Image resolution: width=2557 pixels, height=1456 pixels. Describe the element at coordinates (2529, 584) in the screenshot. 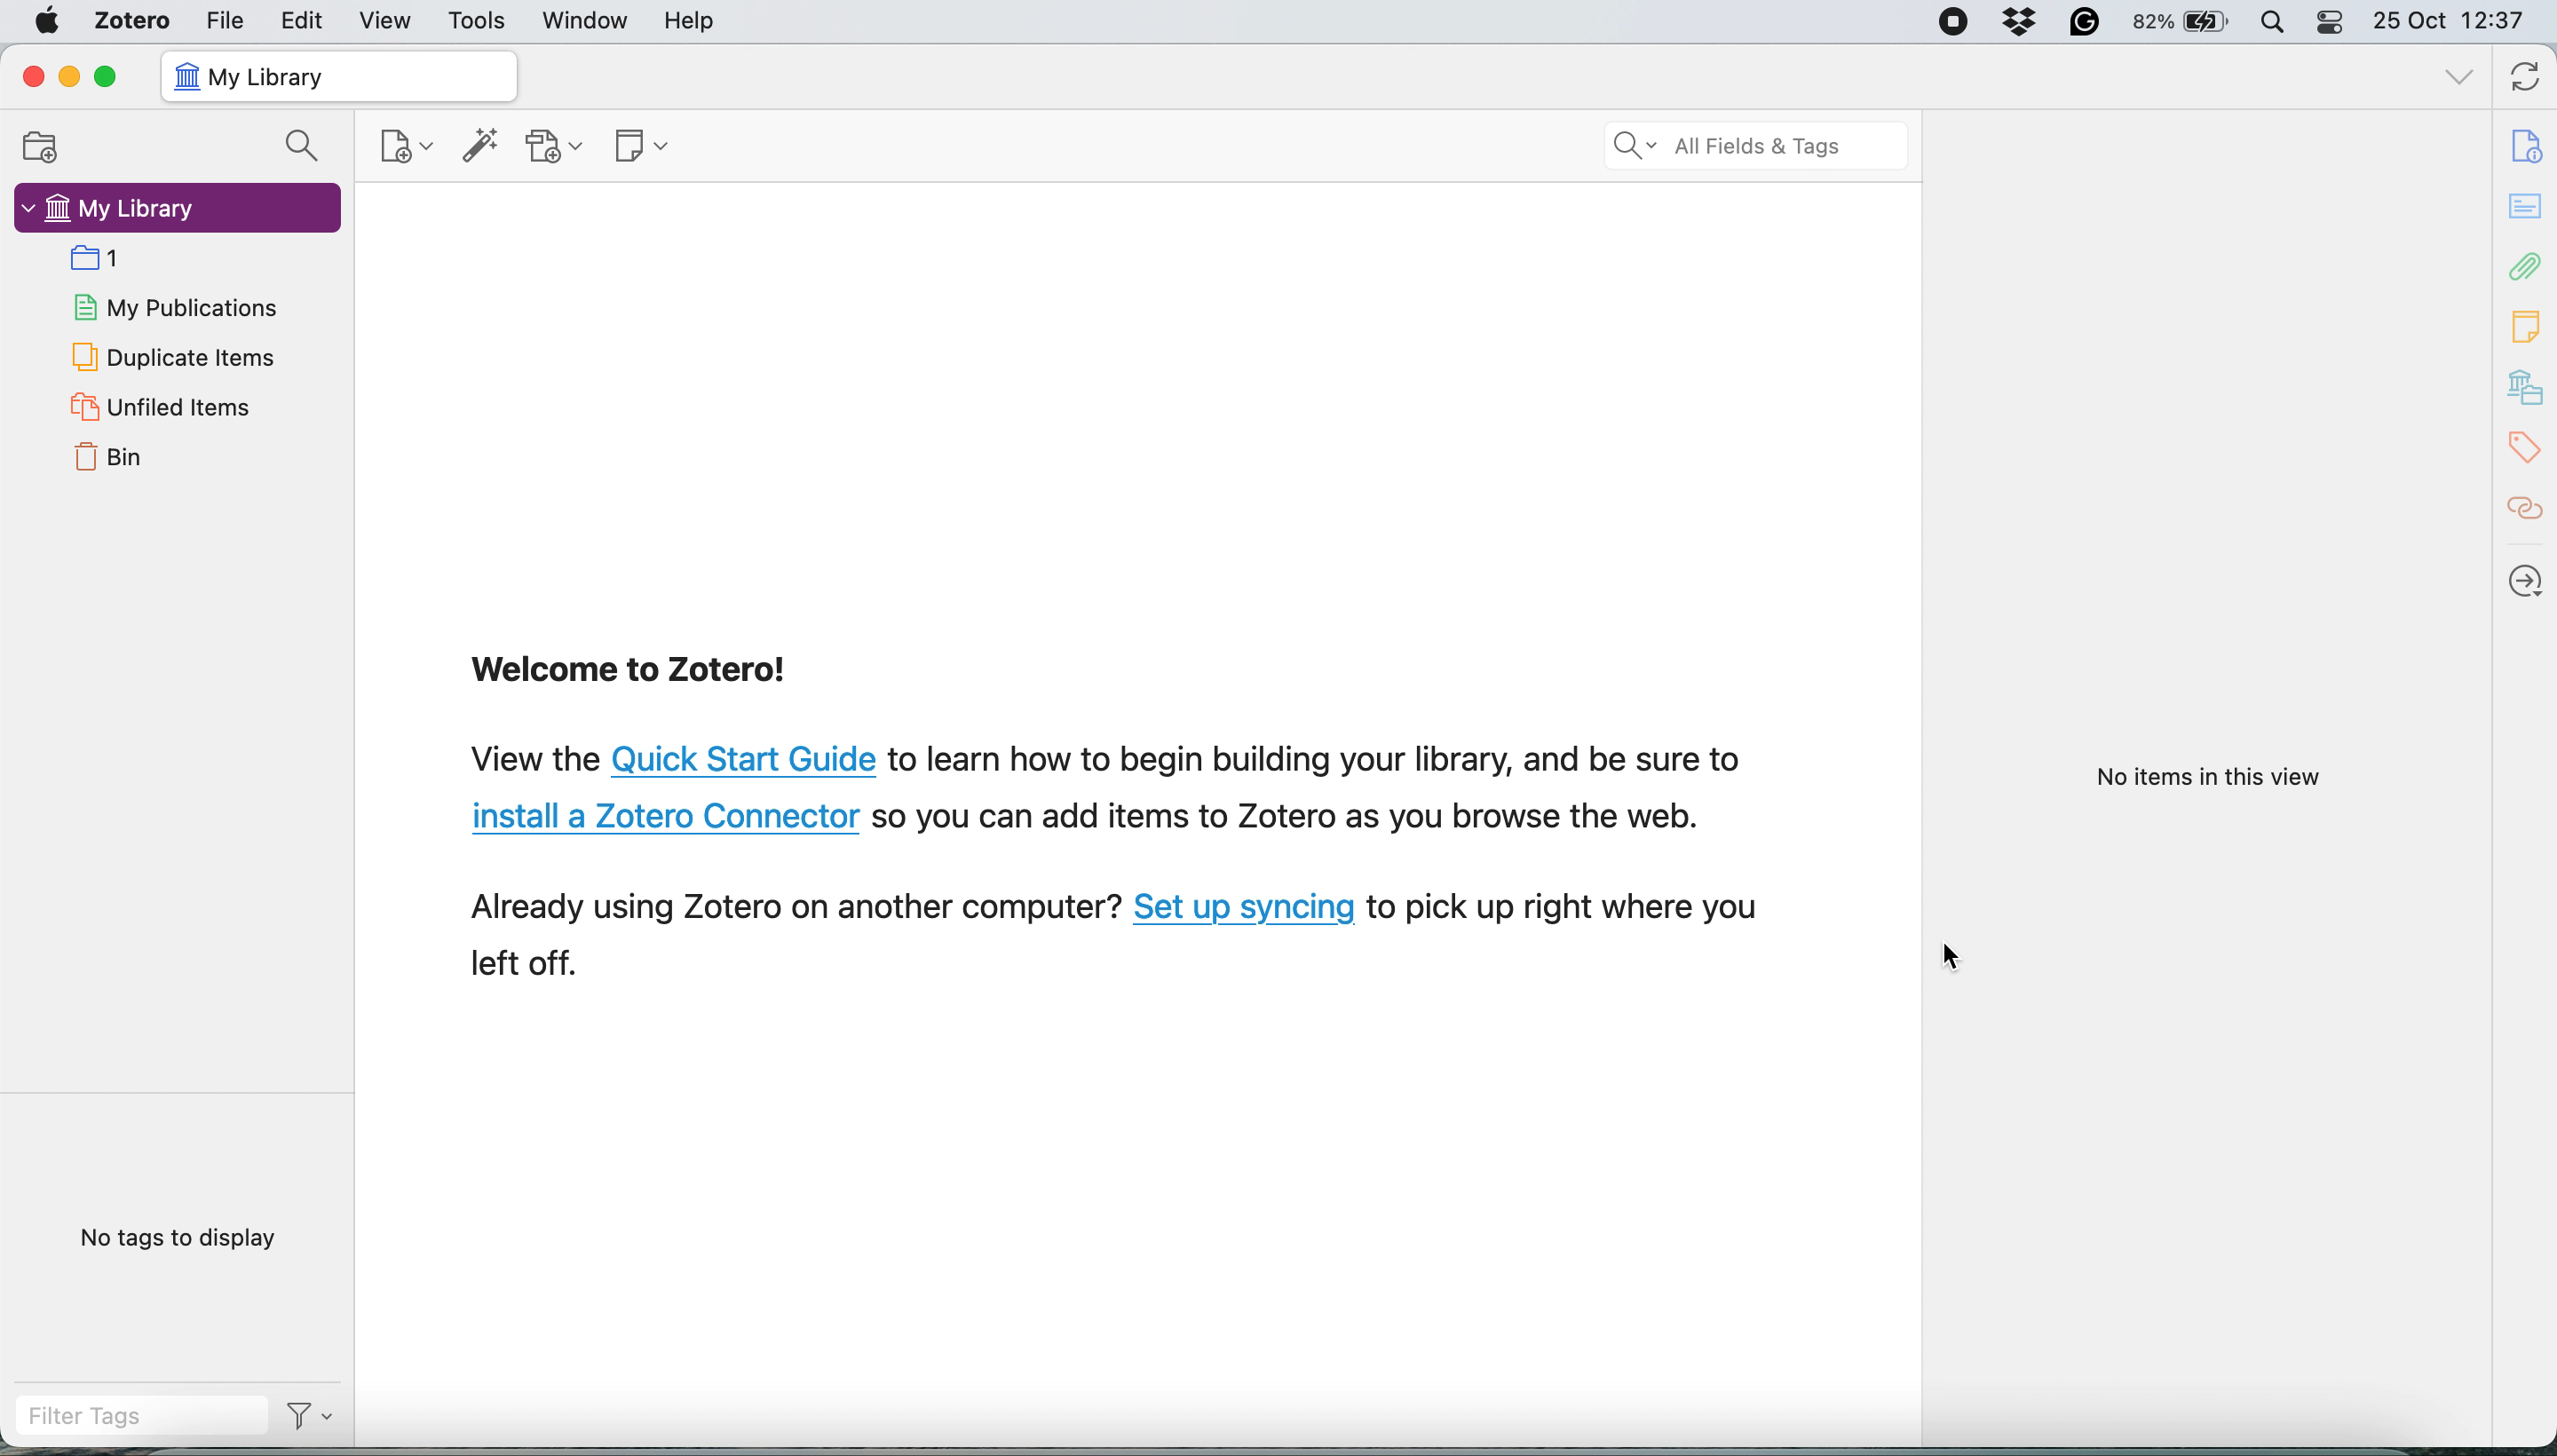

I see `locate` at that location.